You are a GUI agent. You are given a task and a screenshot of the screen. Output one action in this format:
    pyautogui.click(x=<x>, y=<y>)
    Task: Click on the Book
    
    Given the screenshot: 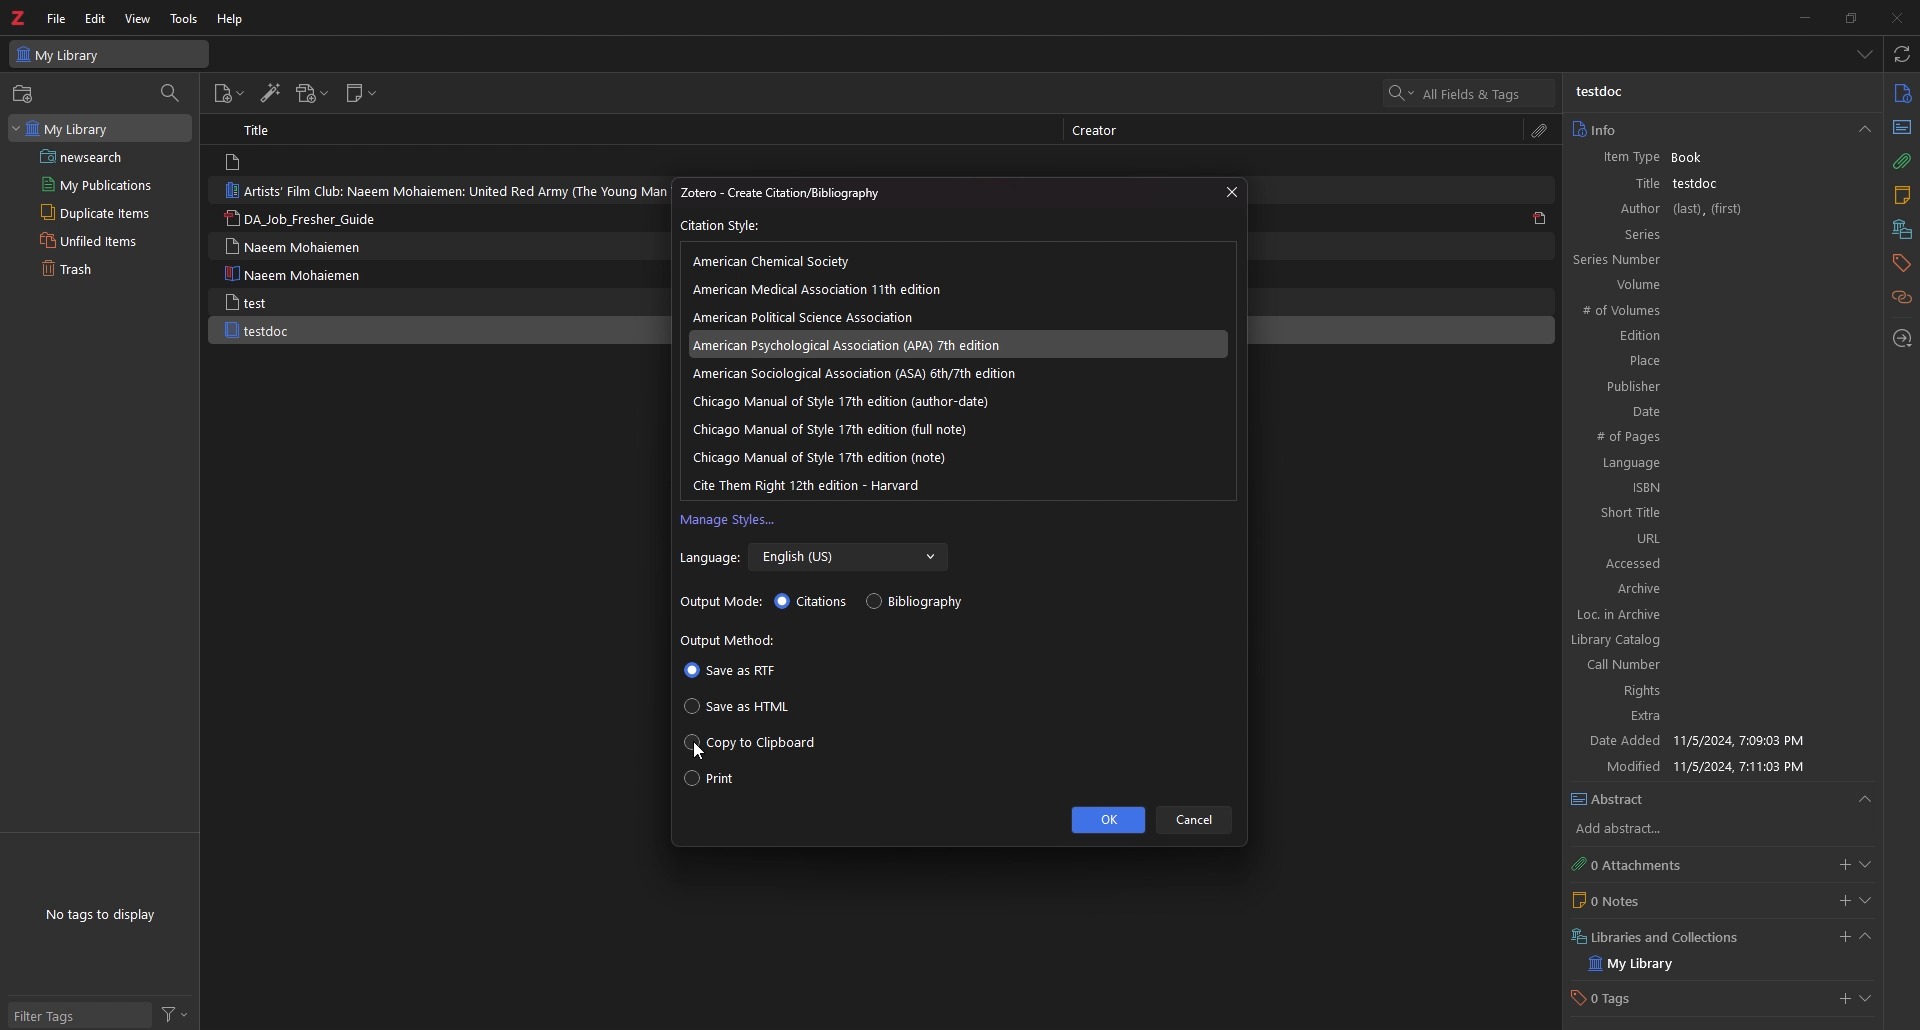 What is the action you would take?
    pyautogui.click(x=1697, y=158)
    